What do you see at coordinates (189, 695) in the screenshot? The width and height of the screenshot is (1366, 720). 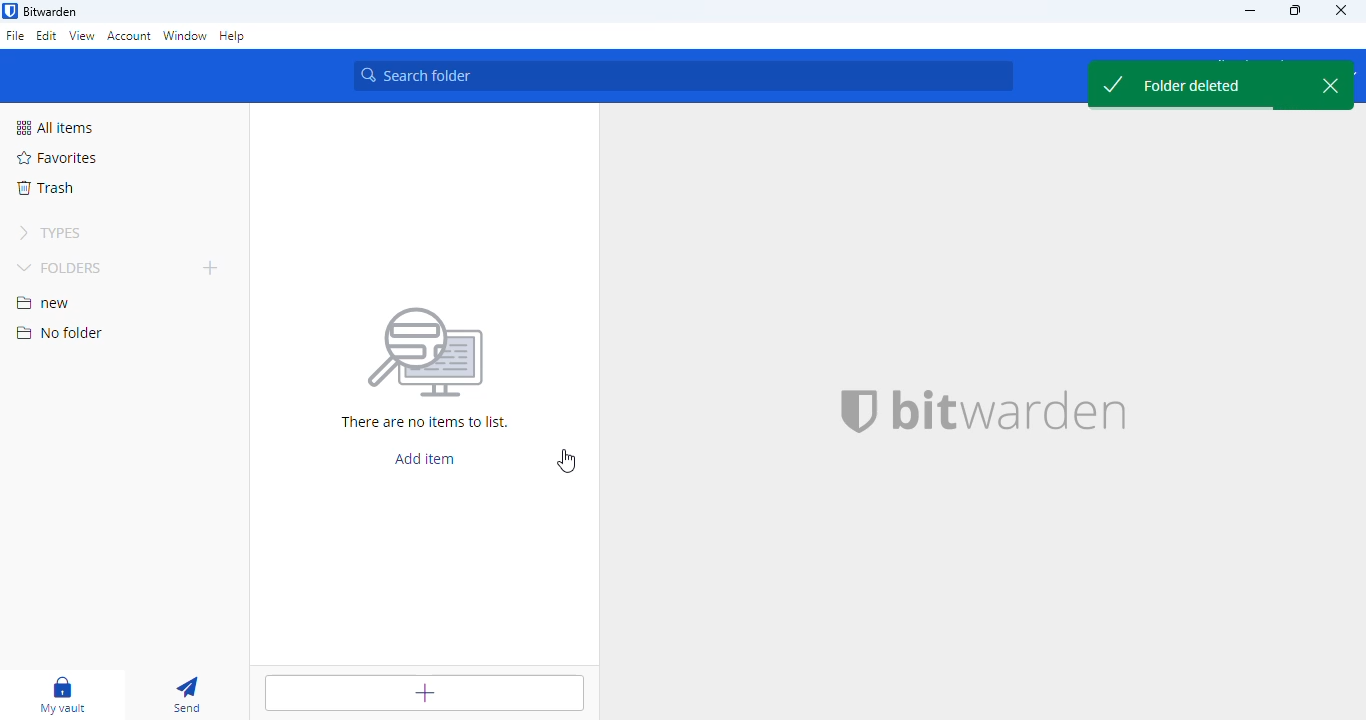 I see `send` at bounding box center [189, 695].